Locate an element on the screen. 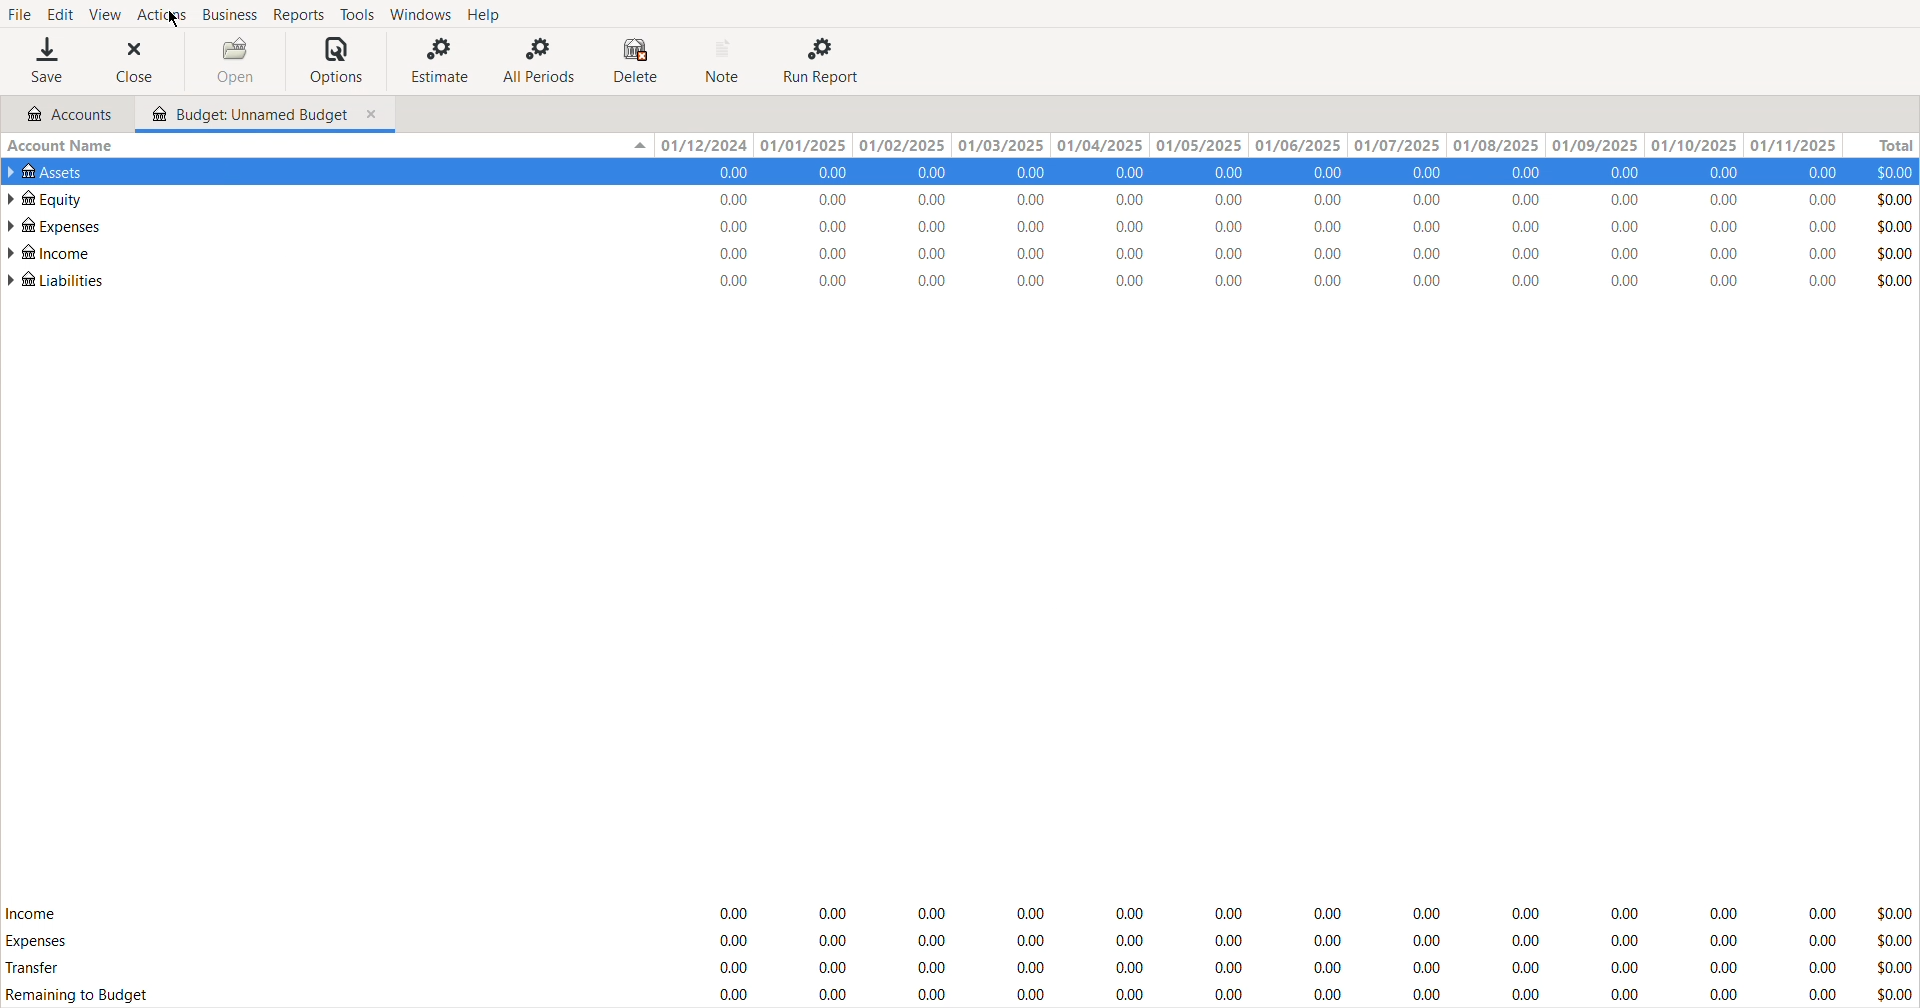  Run Report is located at coordinates (821, 60).